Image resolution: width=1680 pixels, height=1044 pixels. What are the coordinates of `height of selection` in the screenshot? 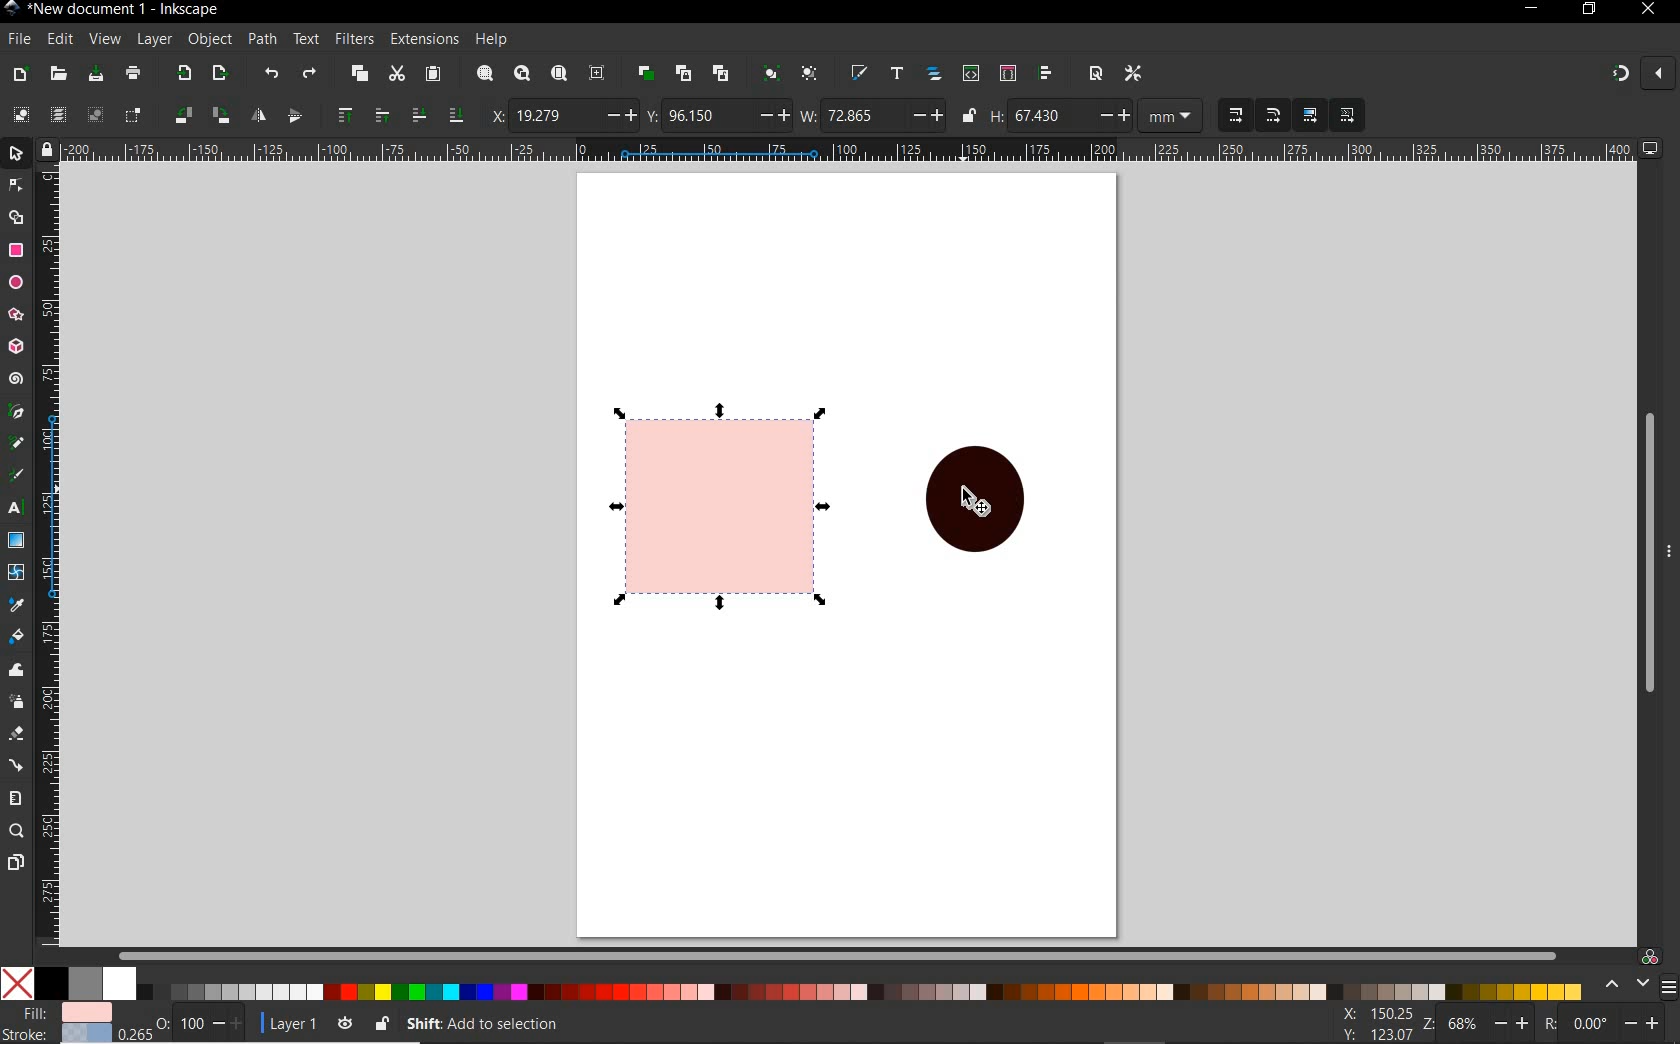 It's located at (1099, 116).